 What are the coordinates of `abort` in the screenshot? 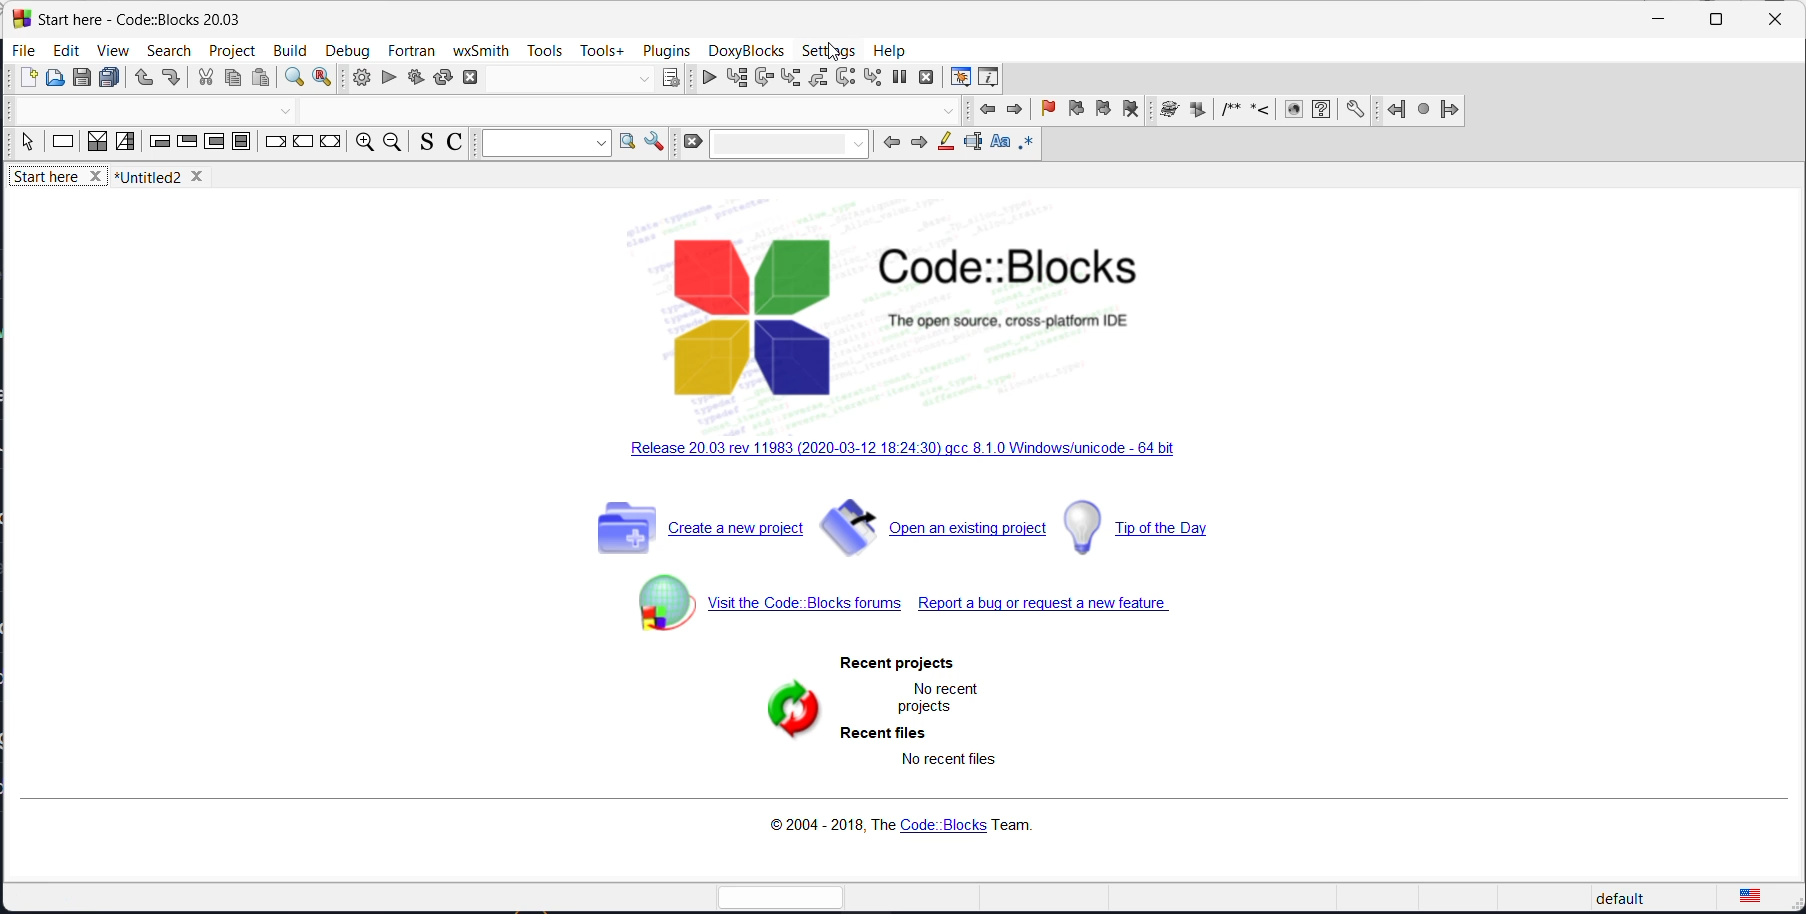 It's located at (477, 76).